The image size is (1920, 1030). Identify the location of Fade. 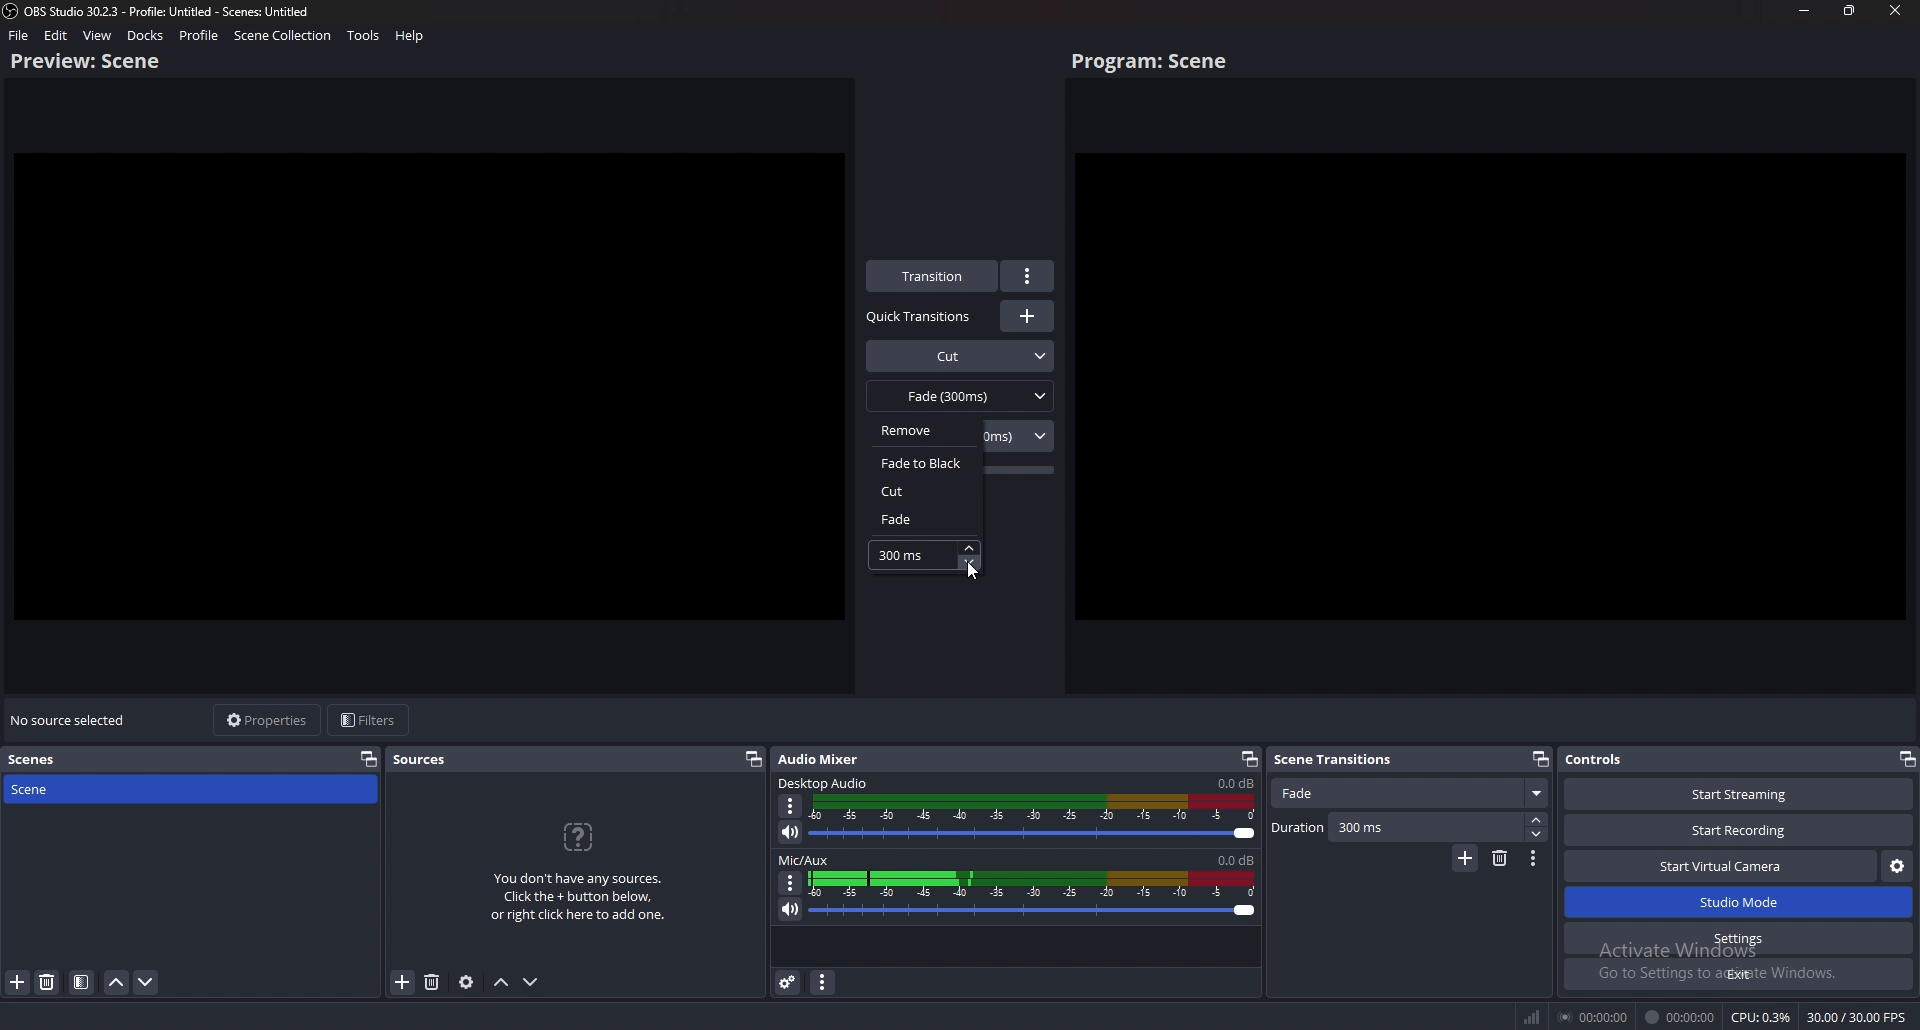
(1412, 794).